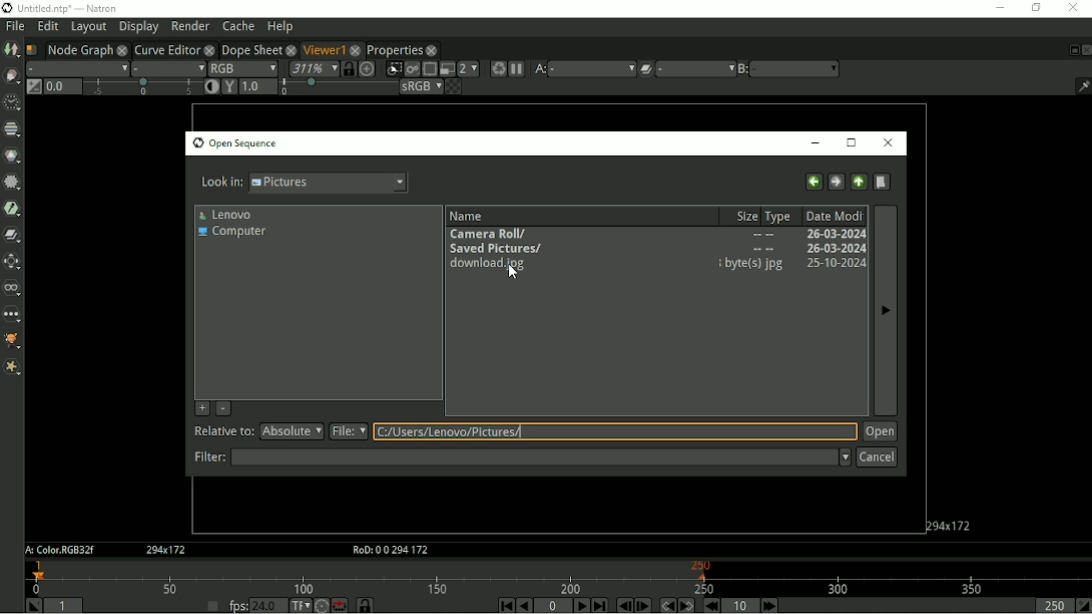 Image resolution: width=1092 pixels, height=614 pixels. I want to click on Set playback frame rate, so click(211, 604).